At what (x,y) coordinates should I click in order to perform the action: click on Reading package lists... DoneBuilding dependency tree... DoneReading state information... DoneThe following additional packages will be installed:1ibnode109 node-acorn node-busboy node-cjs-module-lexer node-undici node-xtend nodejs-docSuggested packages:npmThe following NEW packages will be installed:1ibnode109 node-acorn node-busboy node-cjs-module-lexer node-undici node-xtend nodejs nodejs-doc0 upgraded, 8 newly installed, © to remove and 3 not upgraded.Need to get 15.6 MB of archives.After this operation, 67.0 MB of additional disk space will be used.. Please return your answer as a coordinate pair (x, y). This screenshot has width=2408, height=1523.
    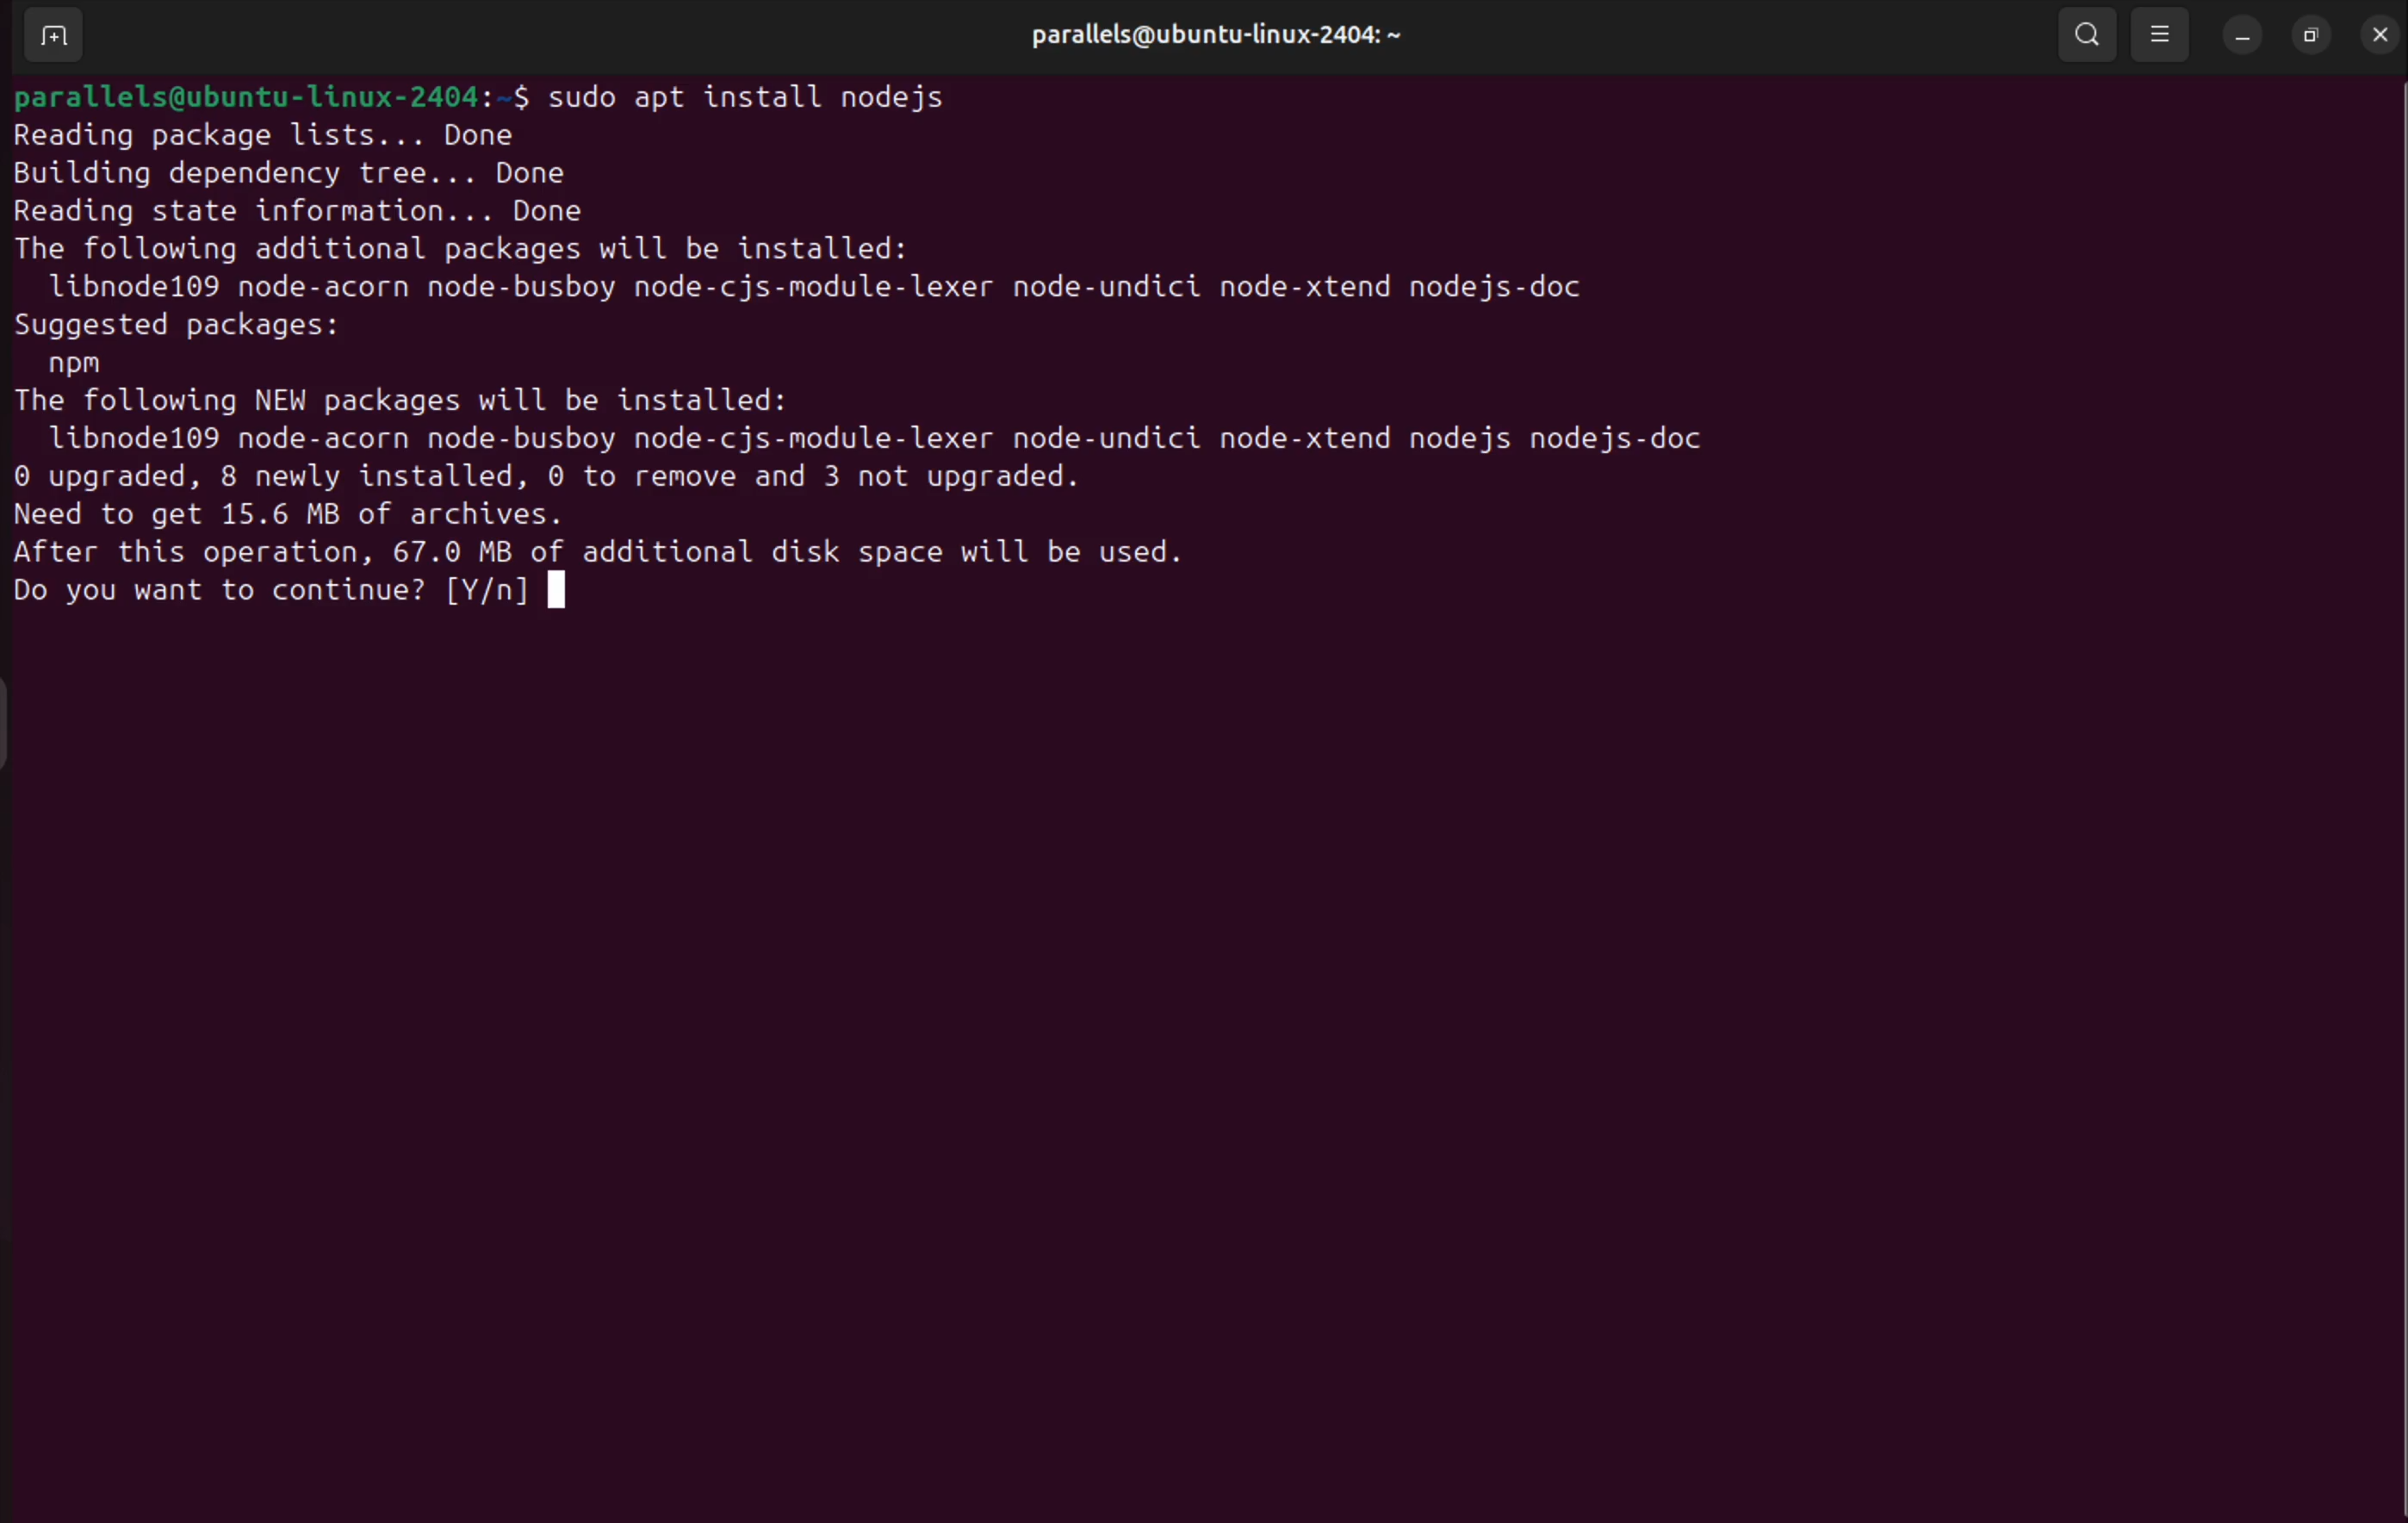
    Looking at the image, I should click on (917, 342).